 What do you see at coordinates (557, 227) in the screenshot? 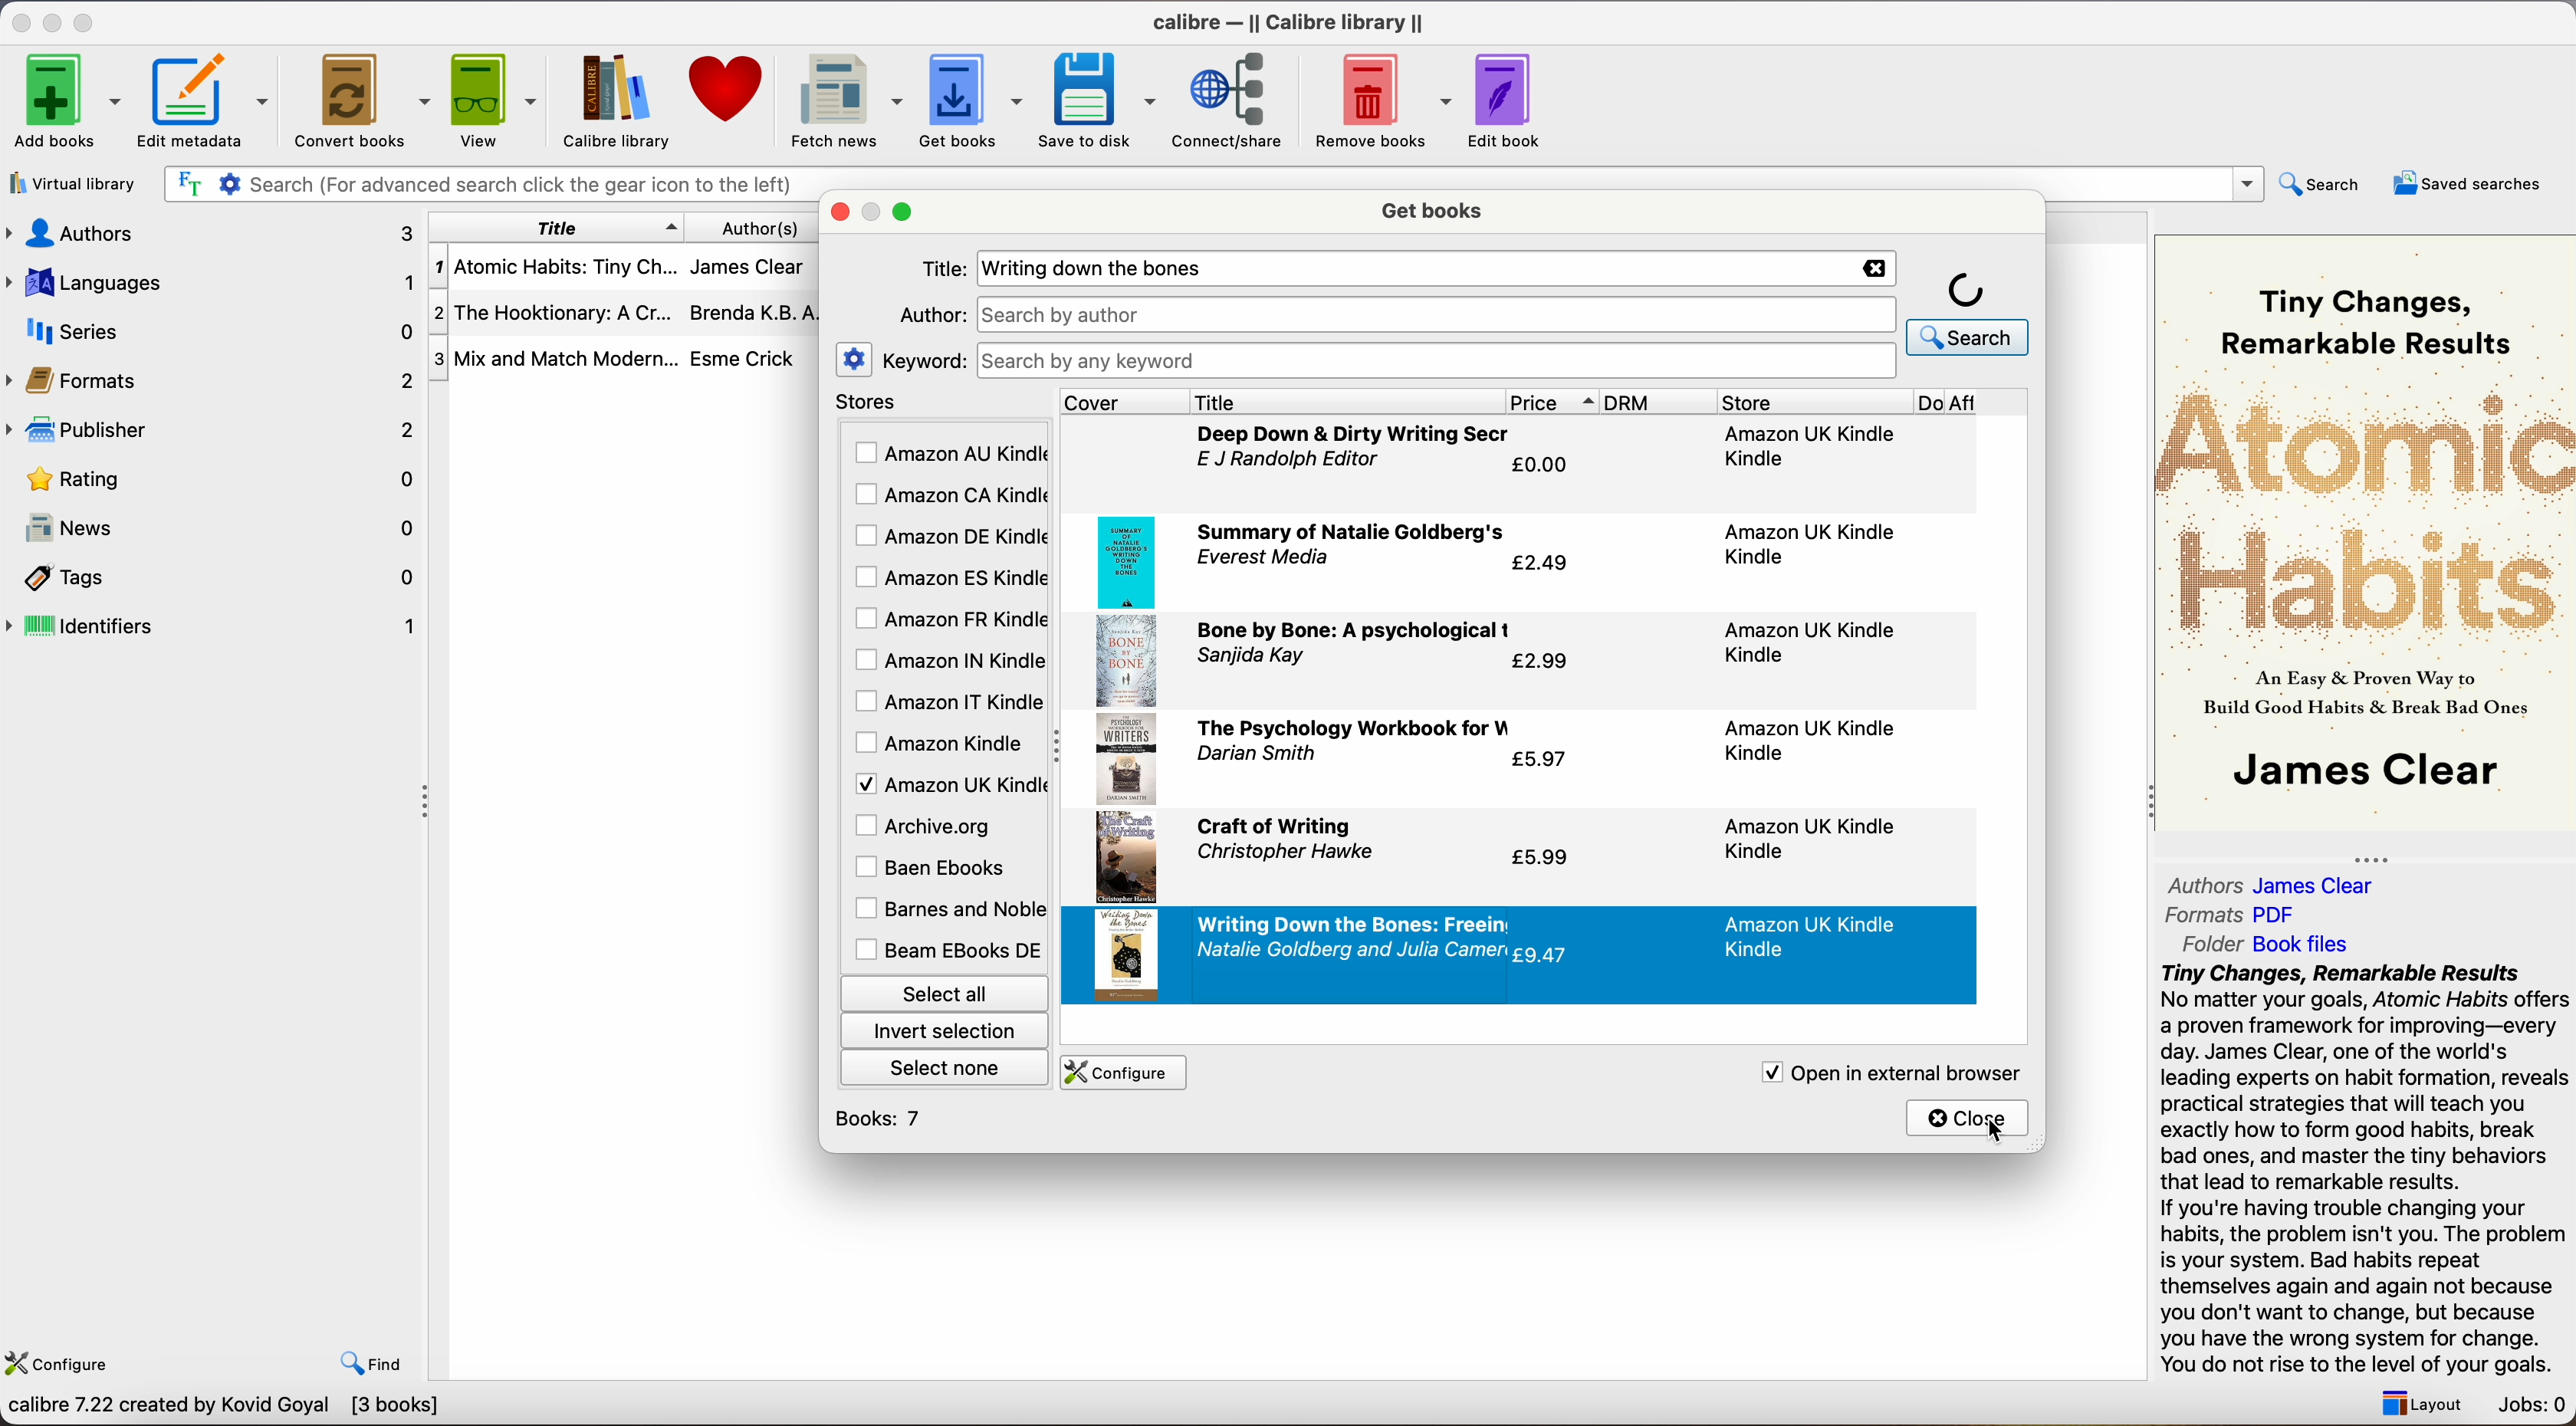
I see `title` at bounding box center [557, 227].